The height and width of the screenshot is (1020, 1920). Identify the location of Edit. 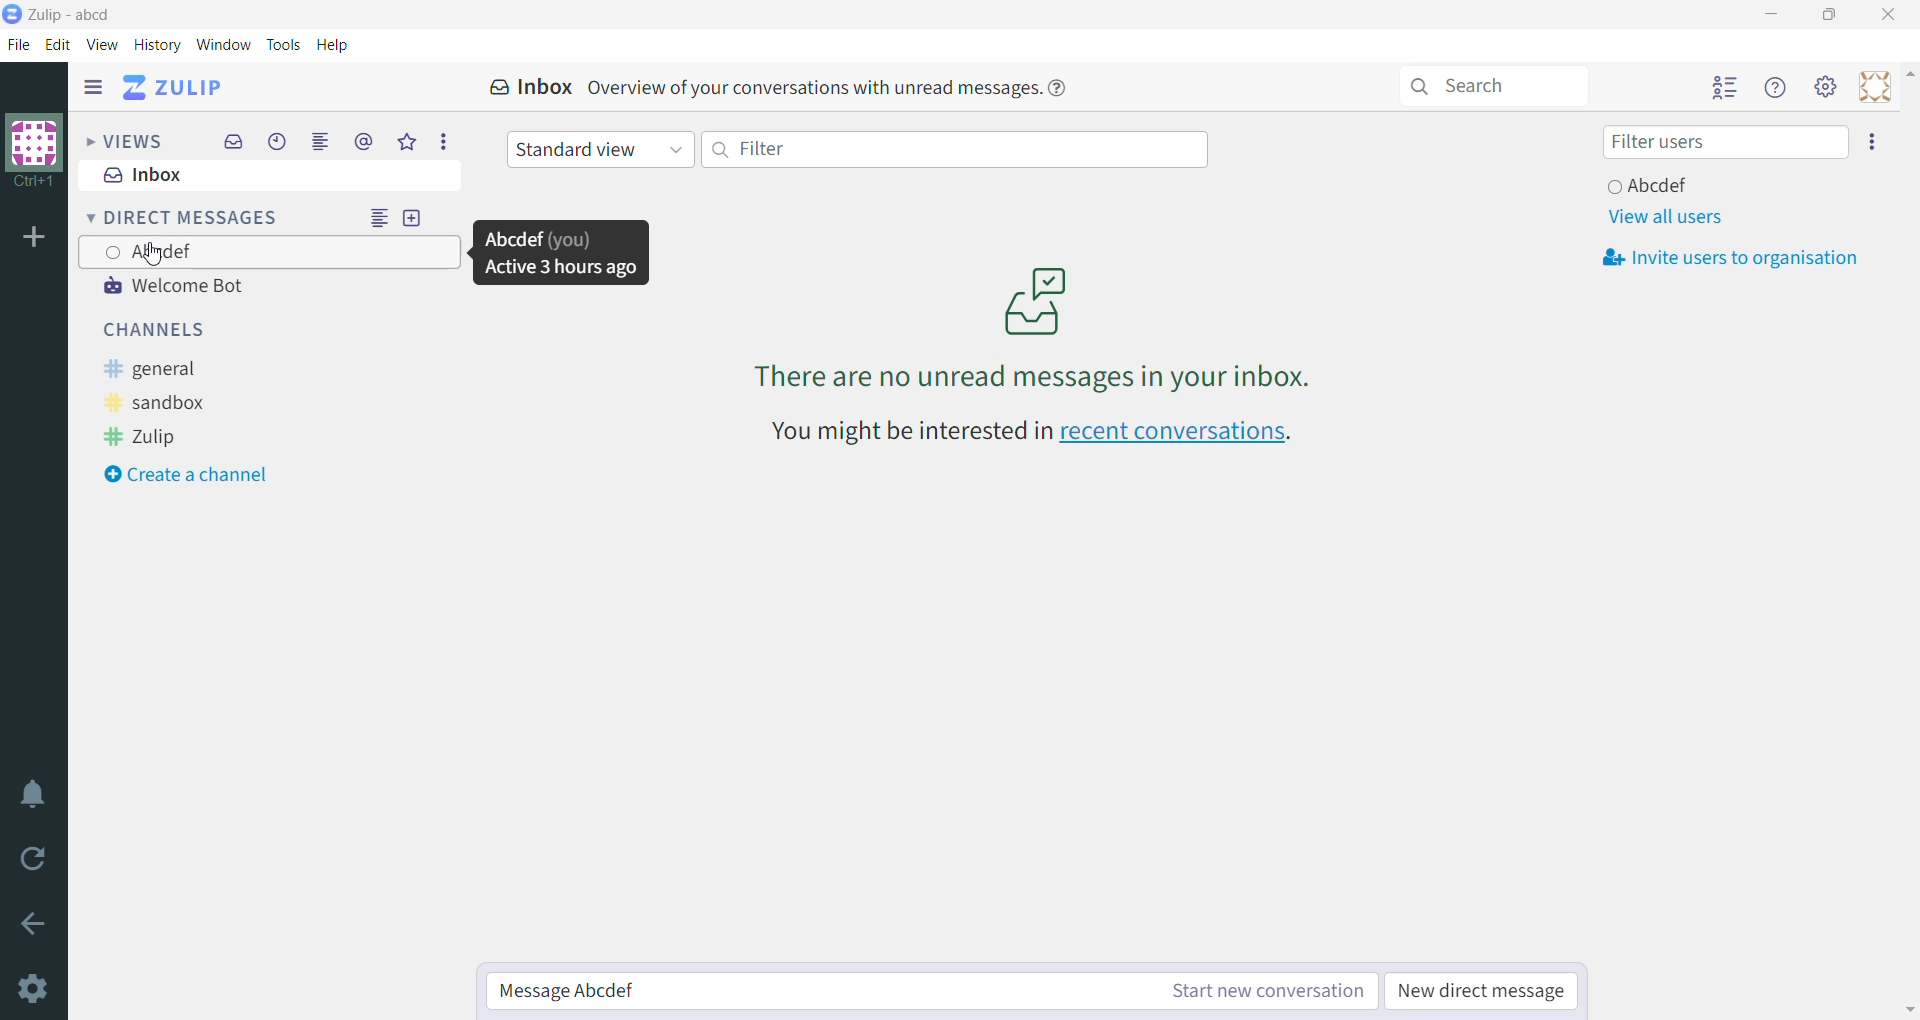
(61, 45).